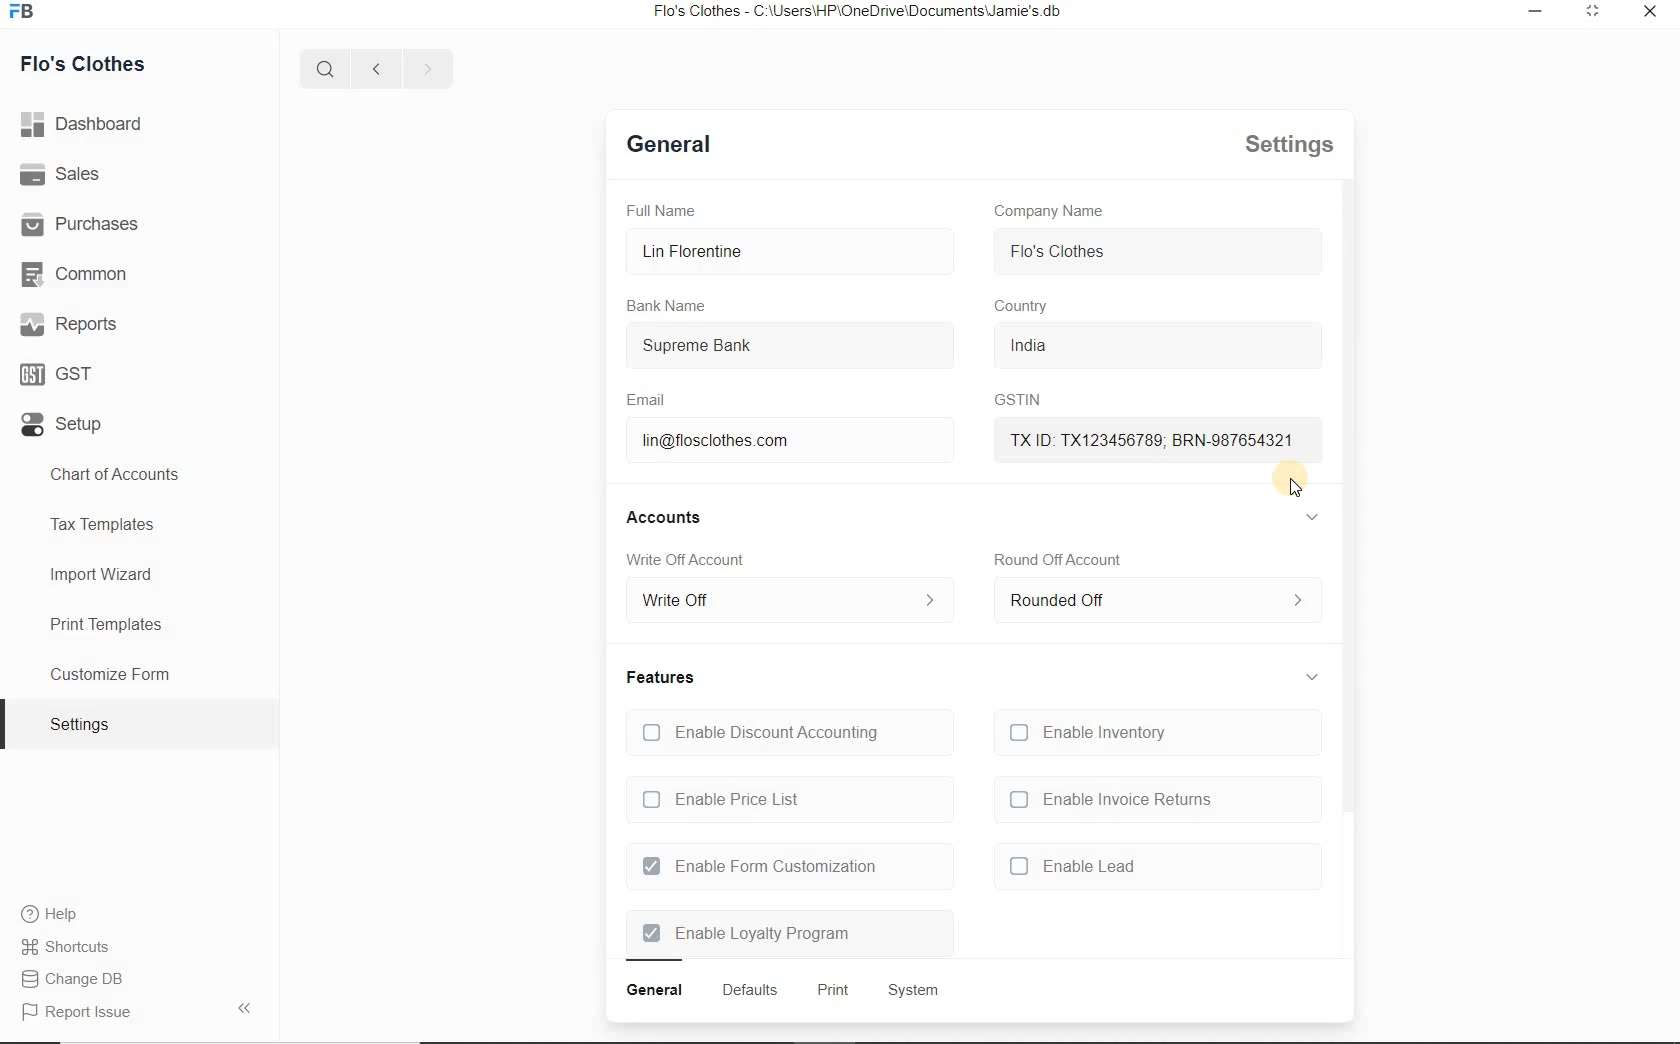  What do you see at coordinates (80, 723) in the screenshot?
I see `settings` at bounding box center [80, 723].